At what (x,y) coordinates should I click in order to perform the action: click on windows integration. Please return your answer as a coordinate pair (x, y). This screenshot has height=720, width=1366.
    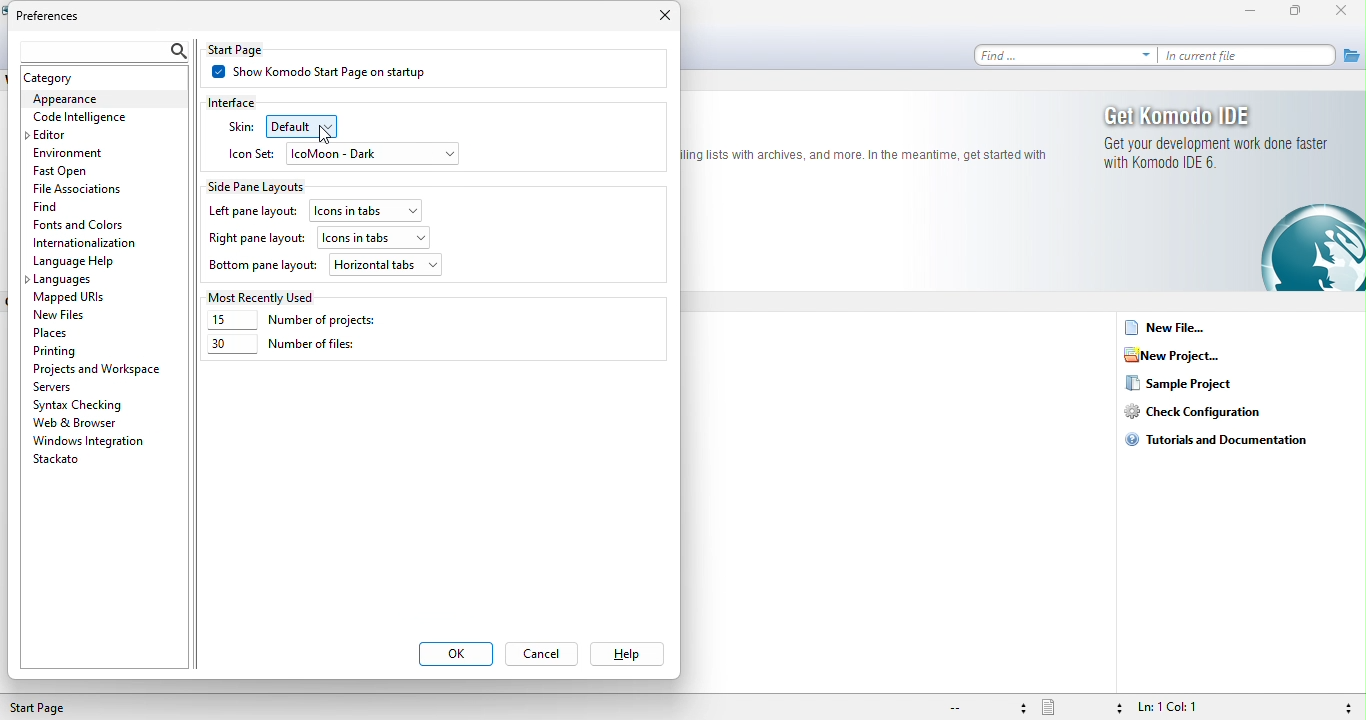
    Looking at the image, I should click on (89, 441).